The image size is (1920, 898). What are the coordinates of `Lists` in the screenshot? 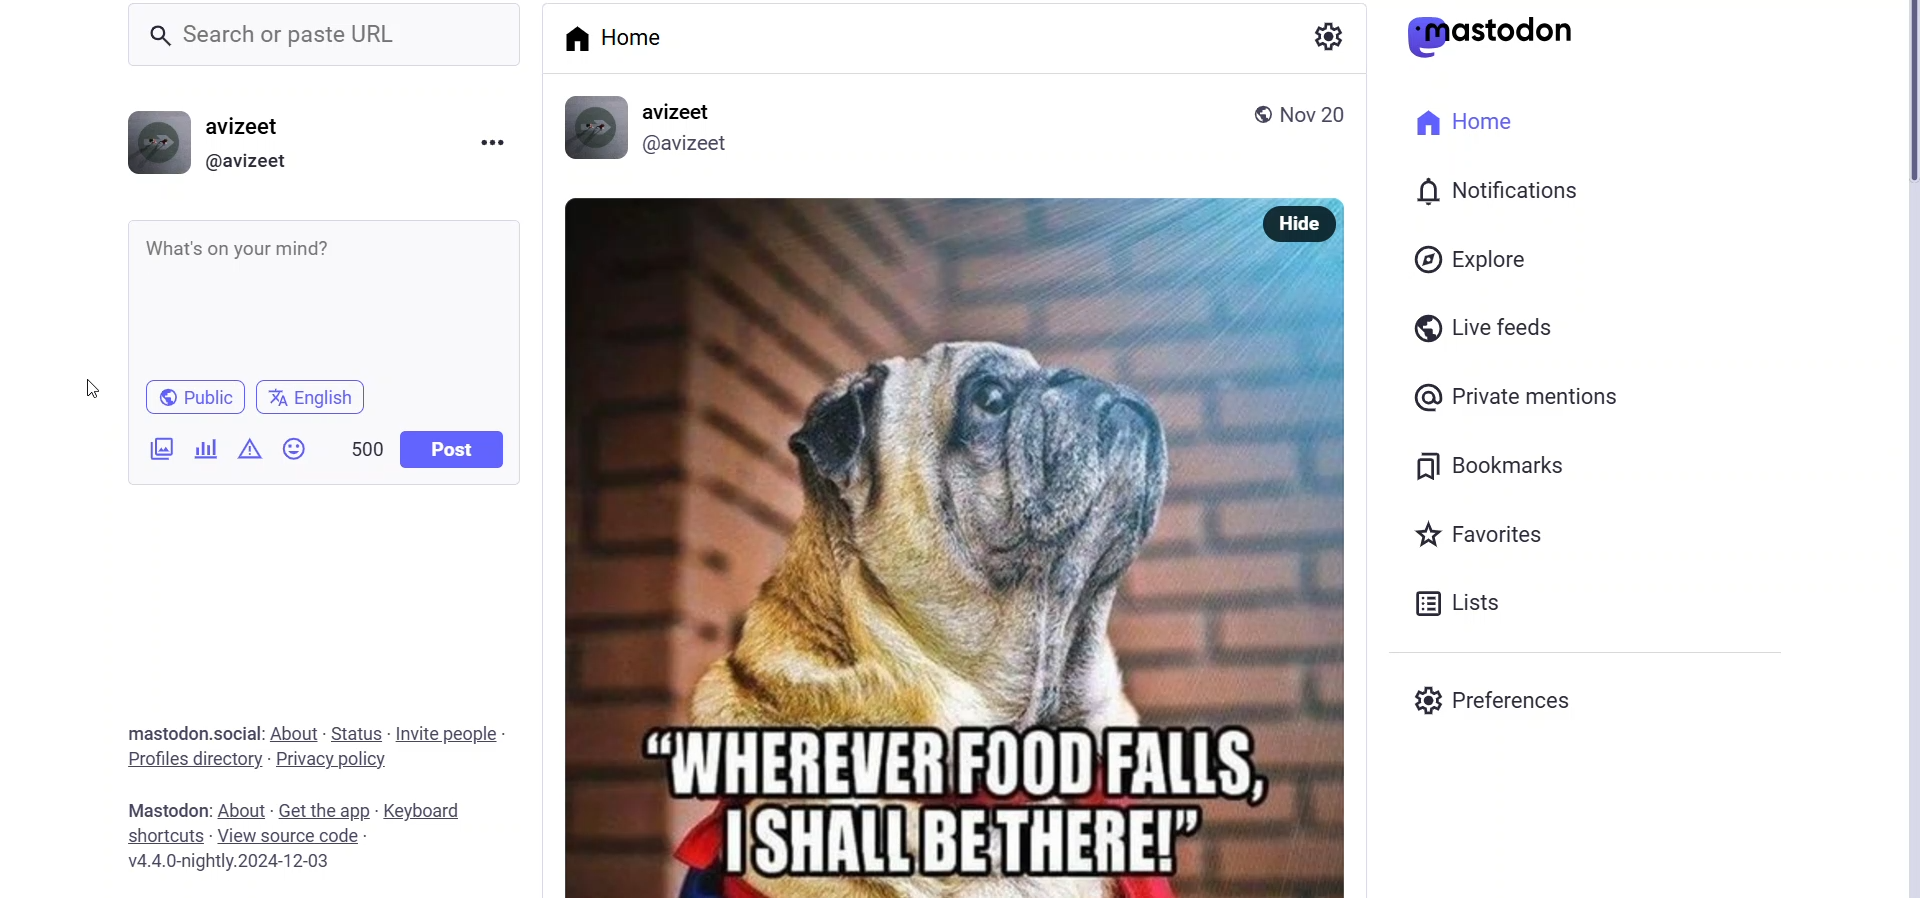 It's located at (1468, 604).